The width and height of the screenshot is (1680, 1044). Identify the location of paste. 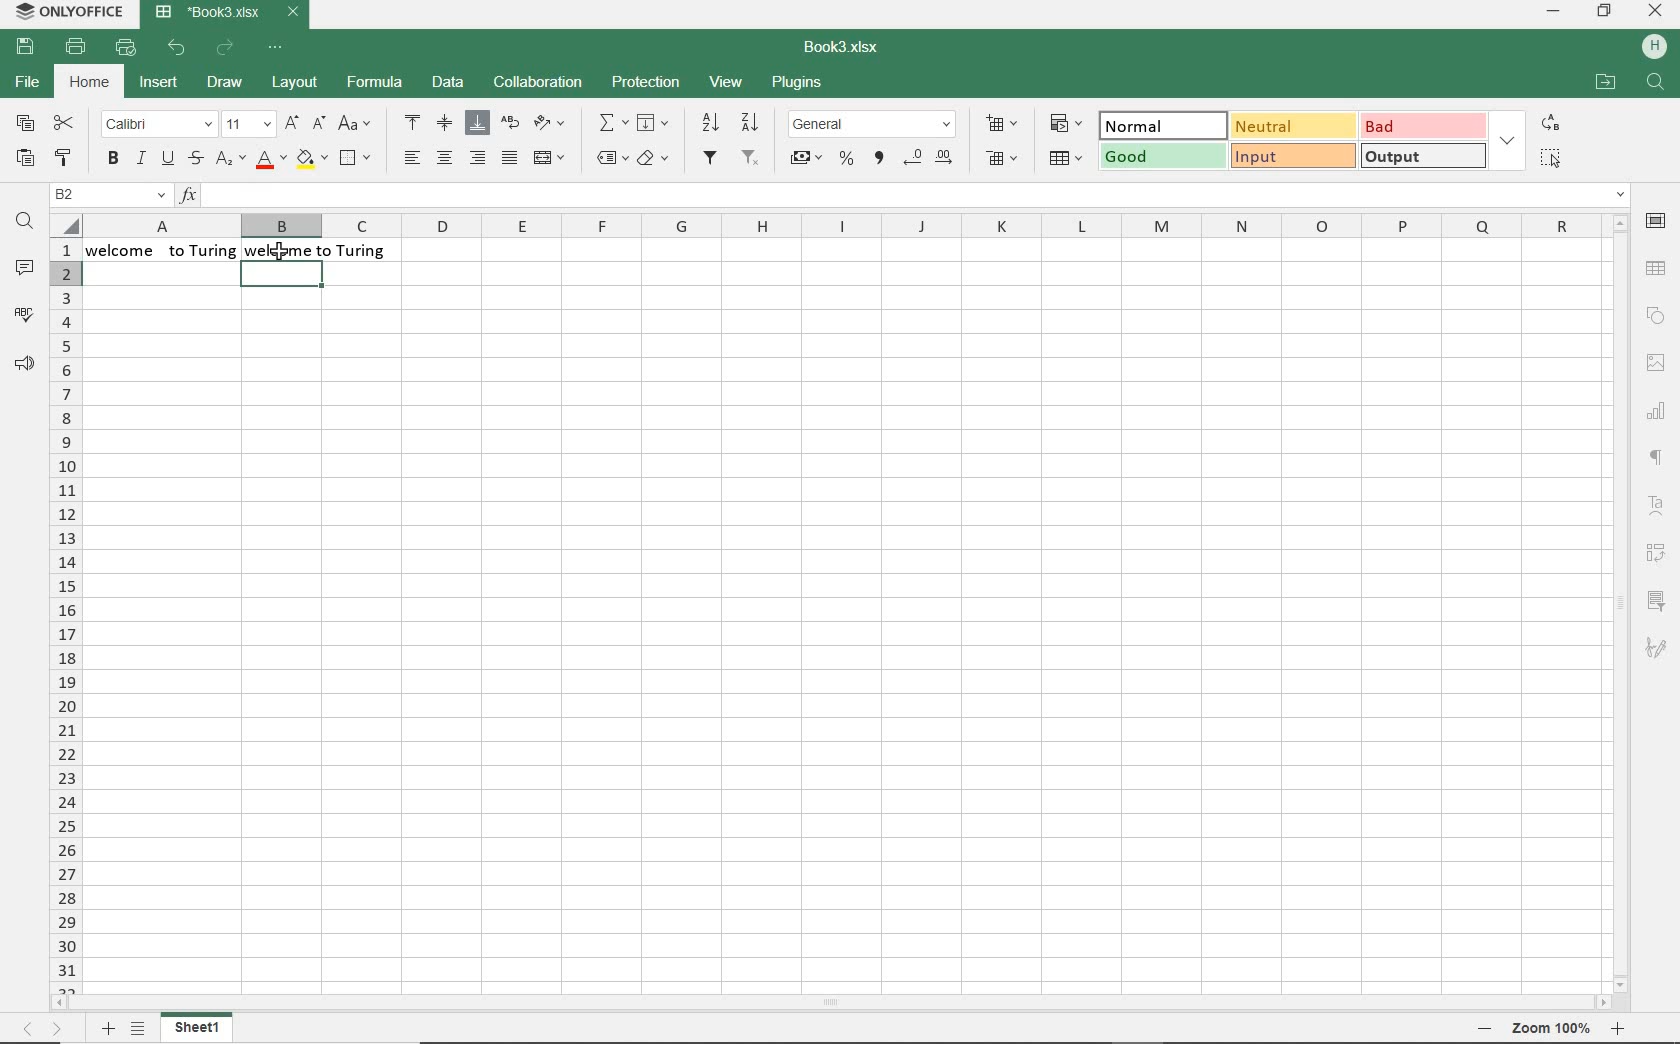
(23, 157).